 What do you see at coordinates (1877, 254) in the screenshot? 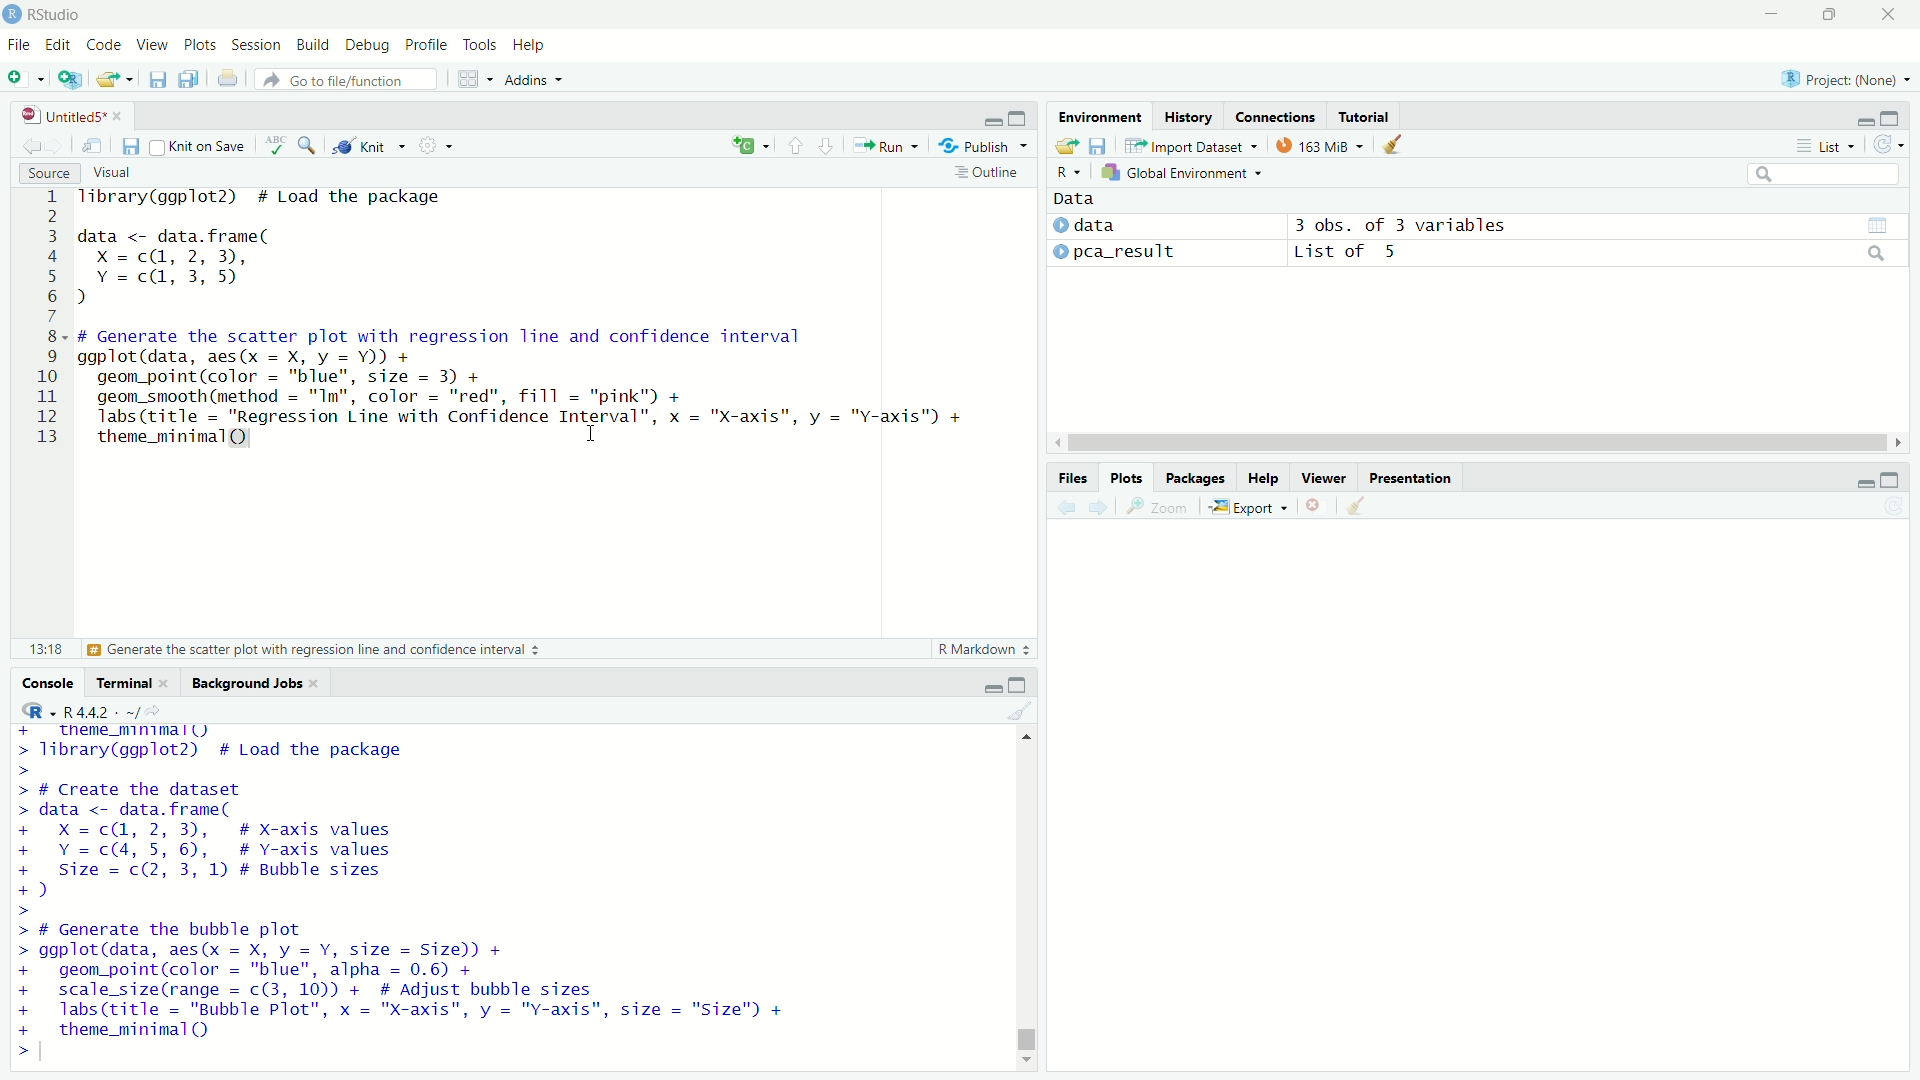
I see `search` at bounding box center [1877, 254].